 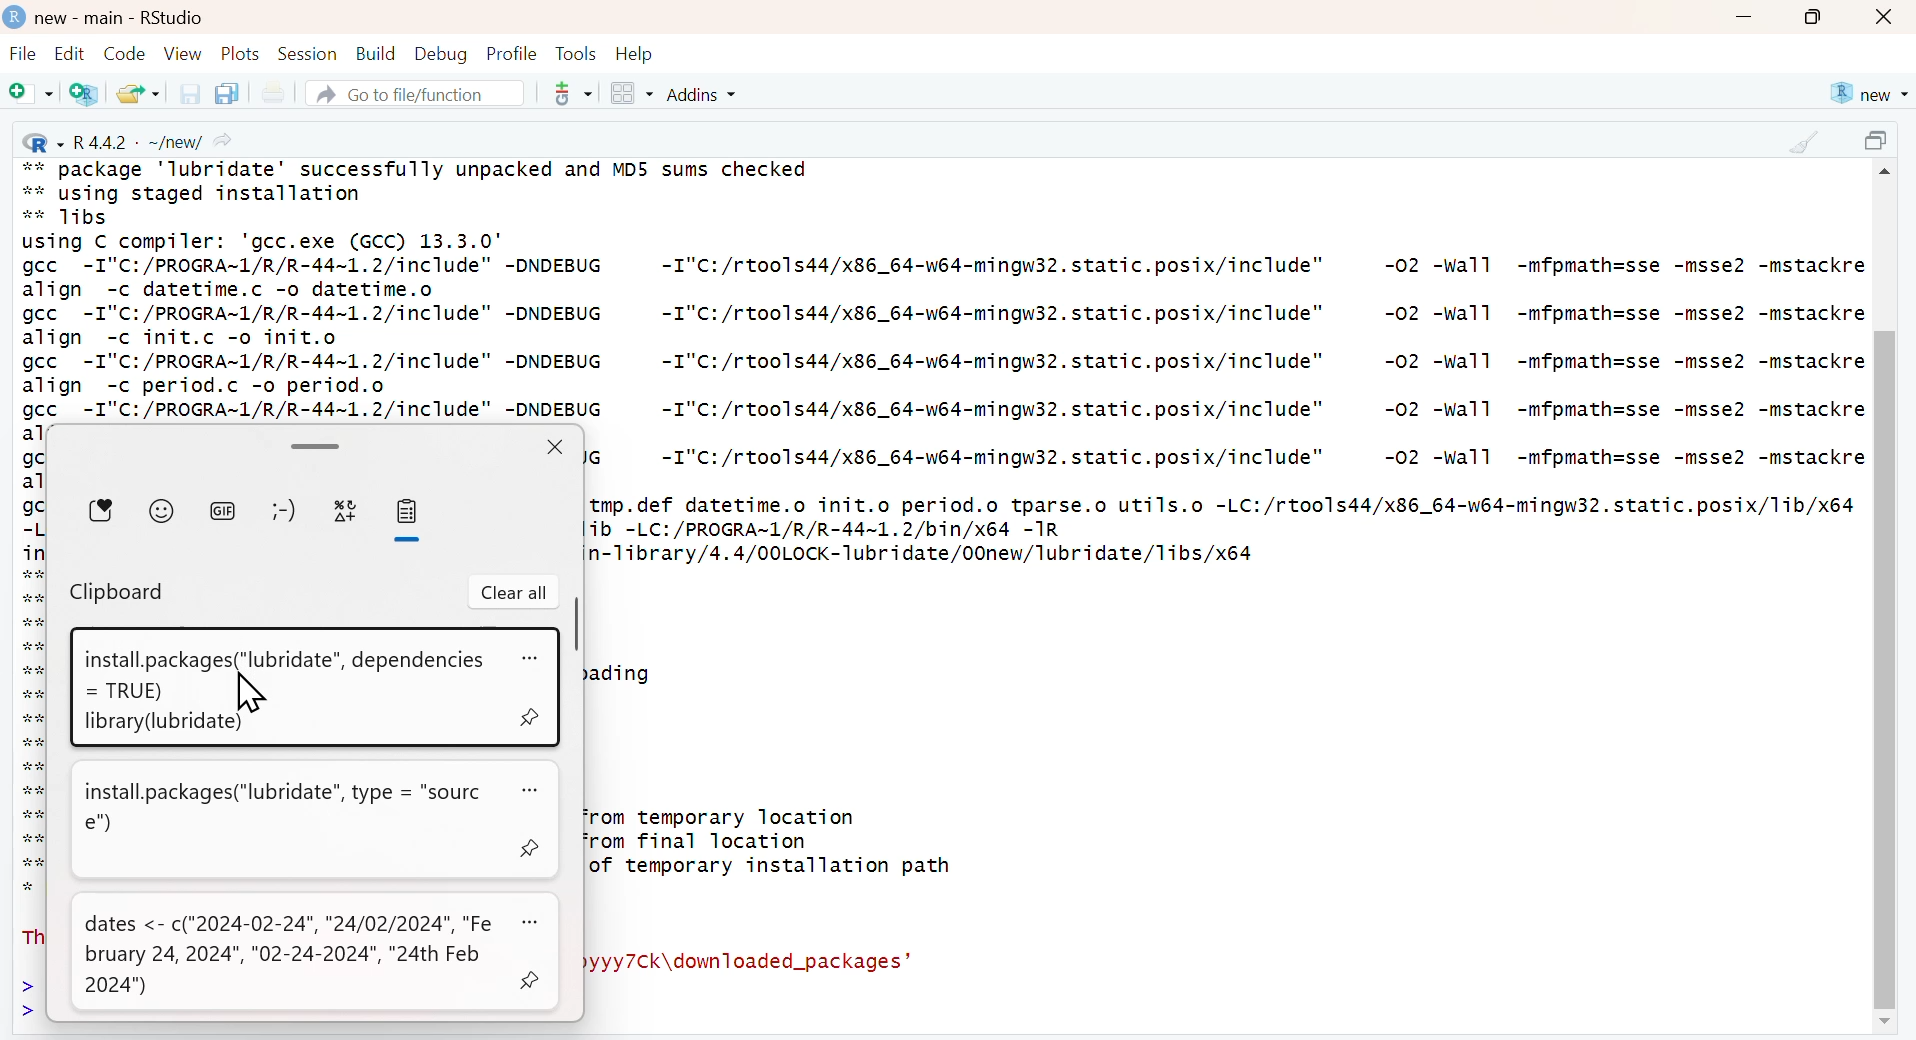 What do you see at coordinates (1880, 143) in the screenshot?
I see `maximize` at bounding box center [1880, 143].